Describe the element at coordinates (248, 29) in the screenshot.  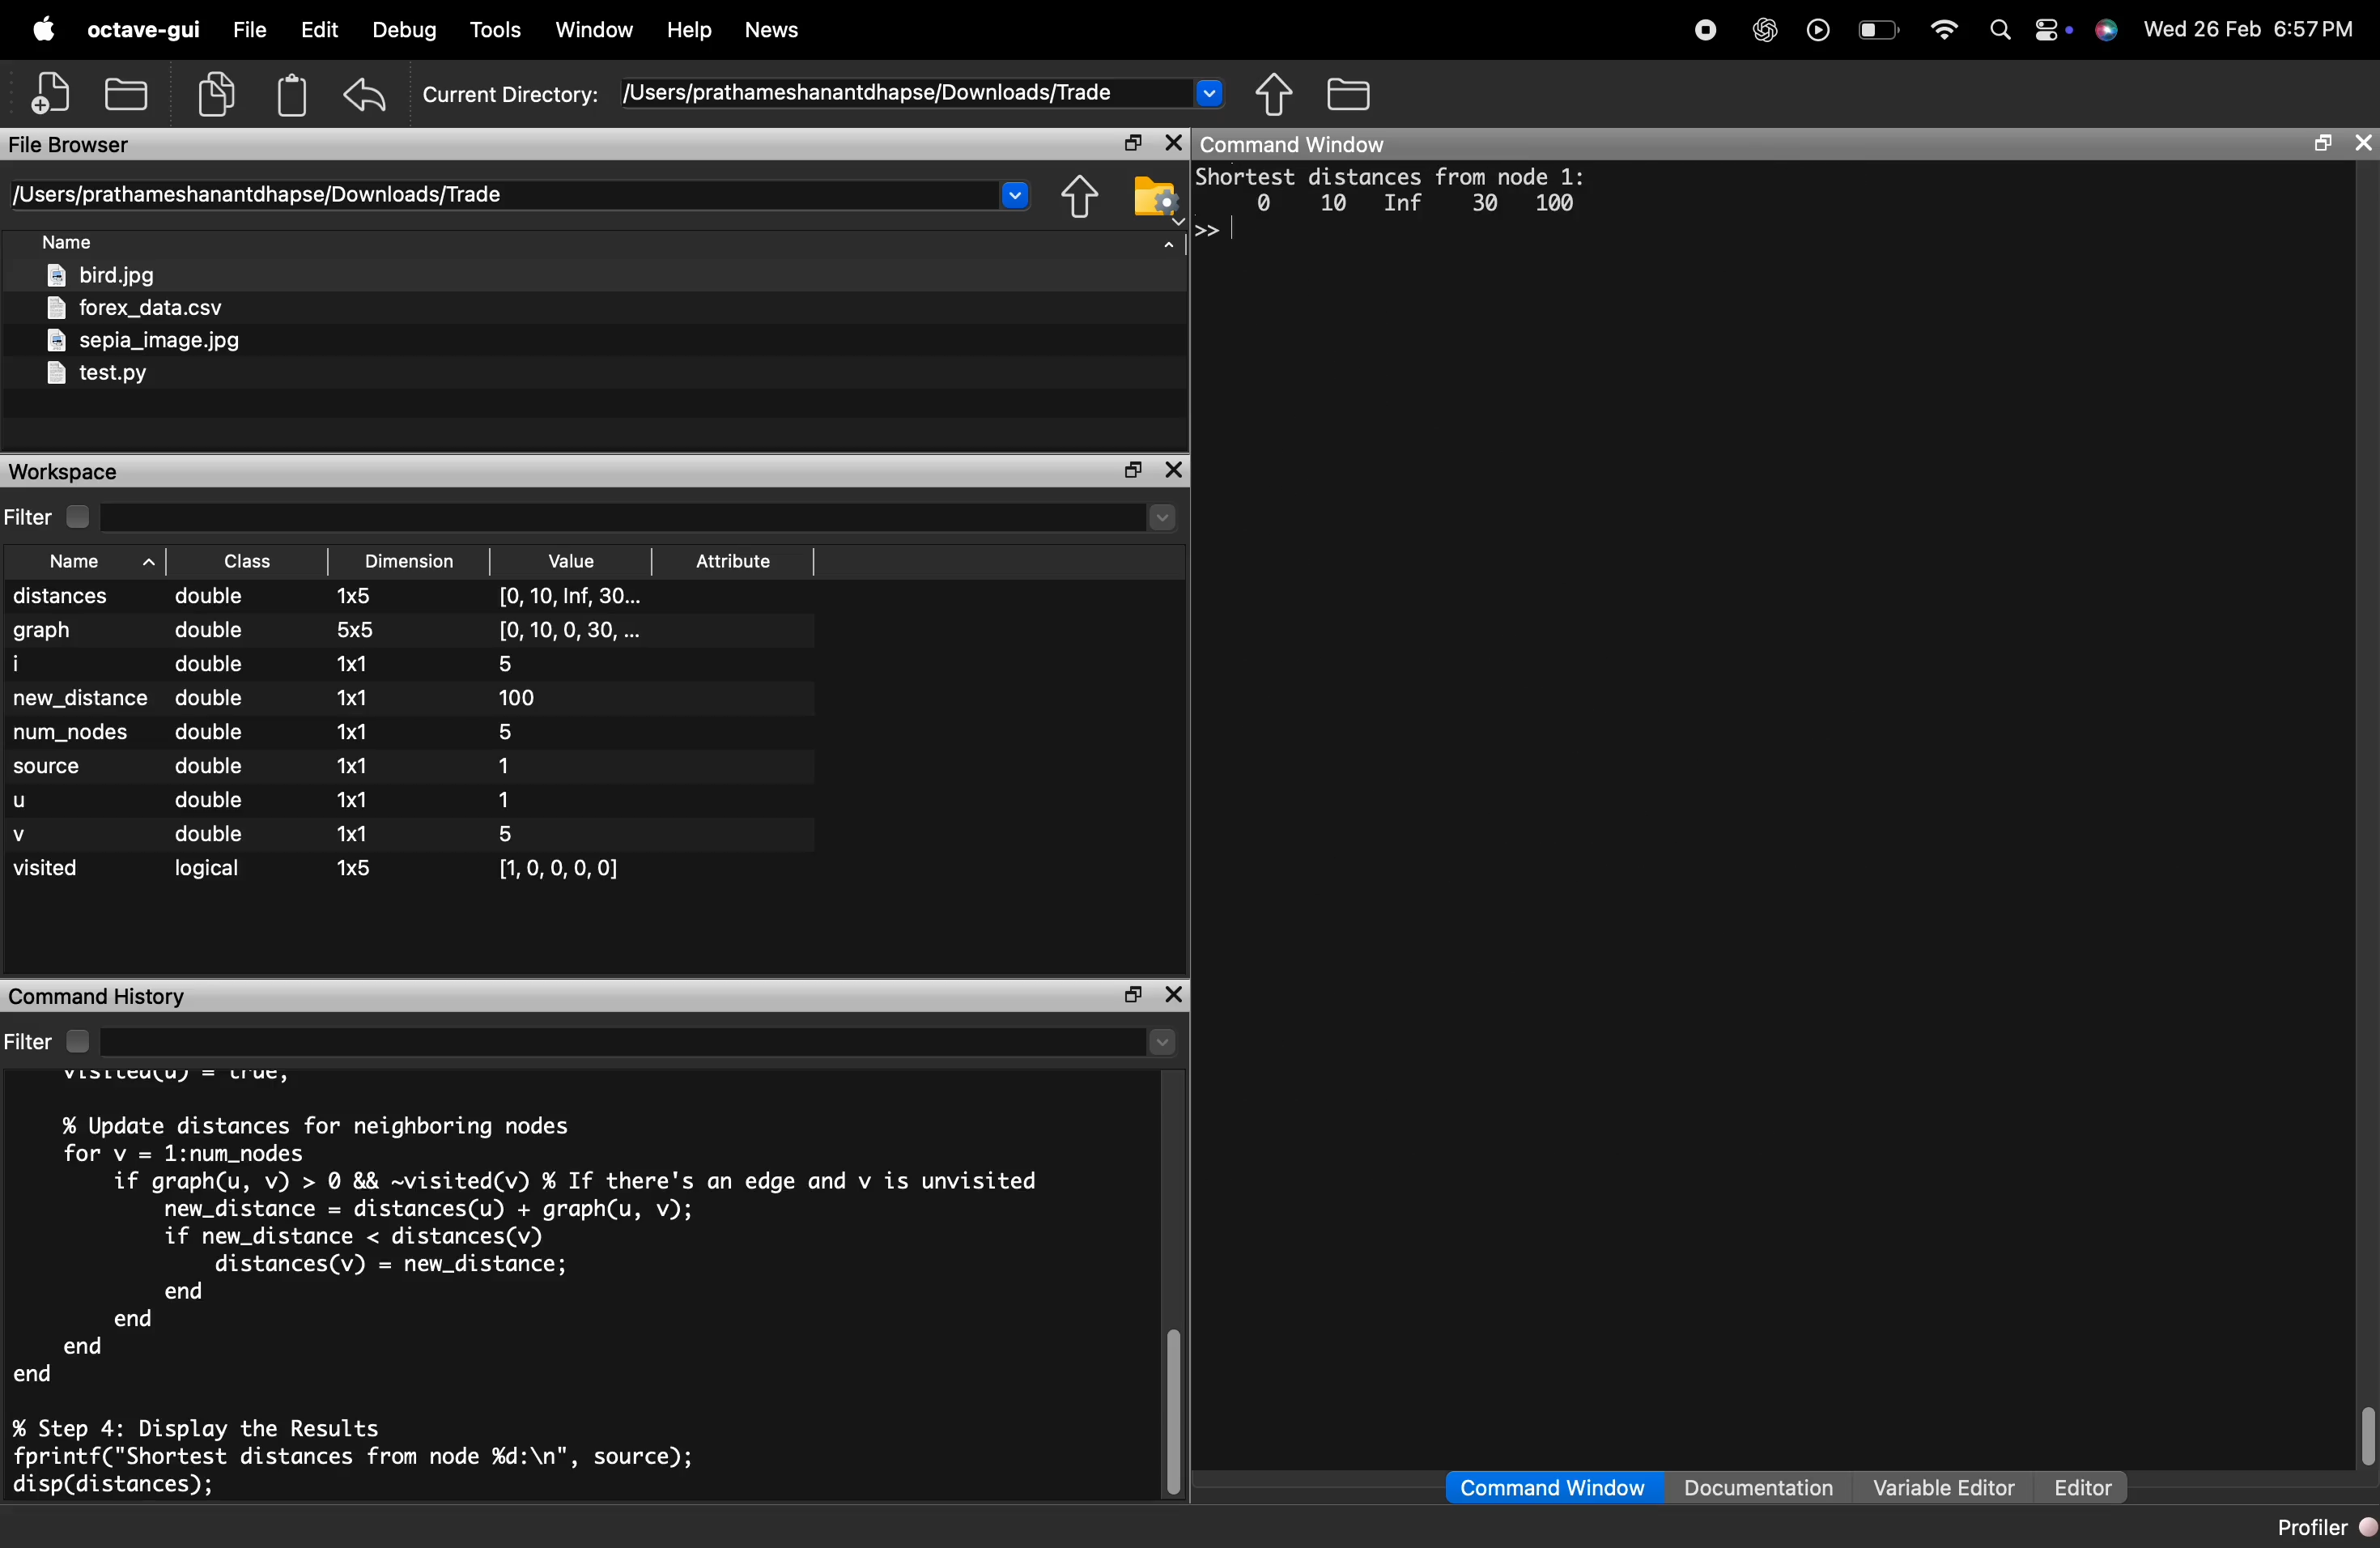
I see `file` at that location.